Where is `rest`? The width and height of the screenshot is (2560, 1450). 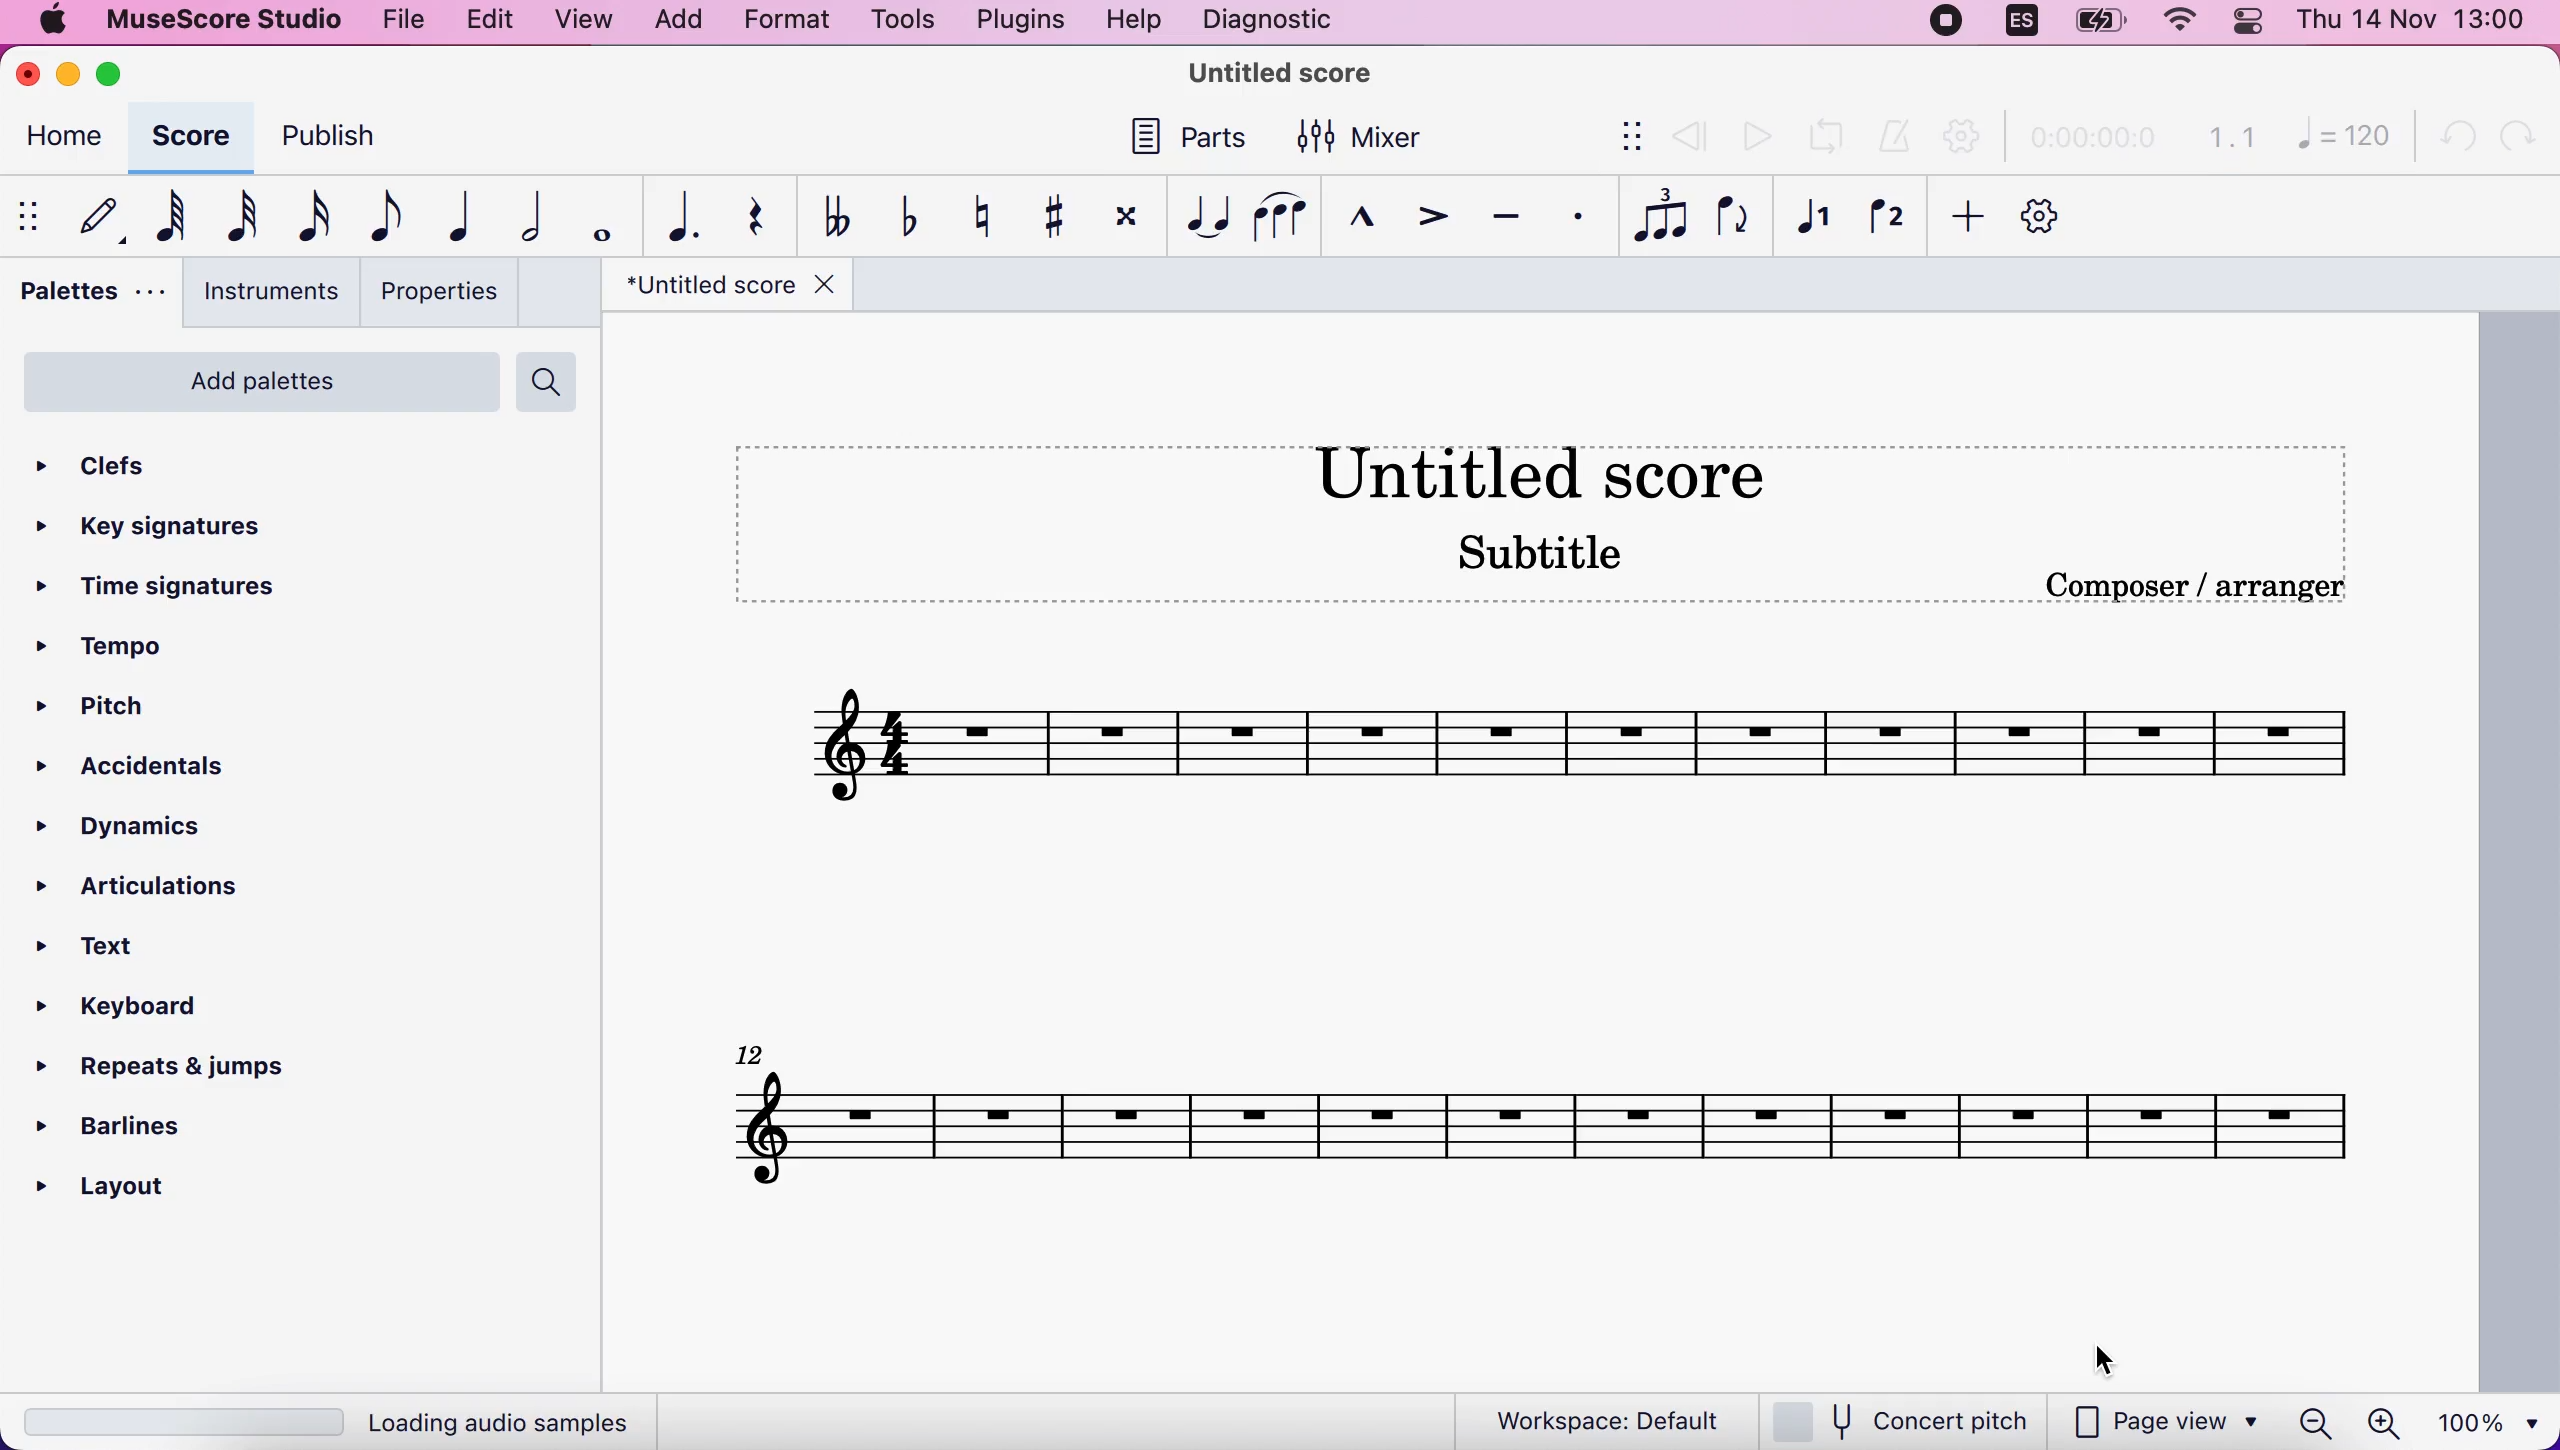
rest is located at coordinates (749, 218).